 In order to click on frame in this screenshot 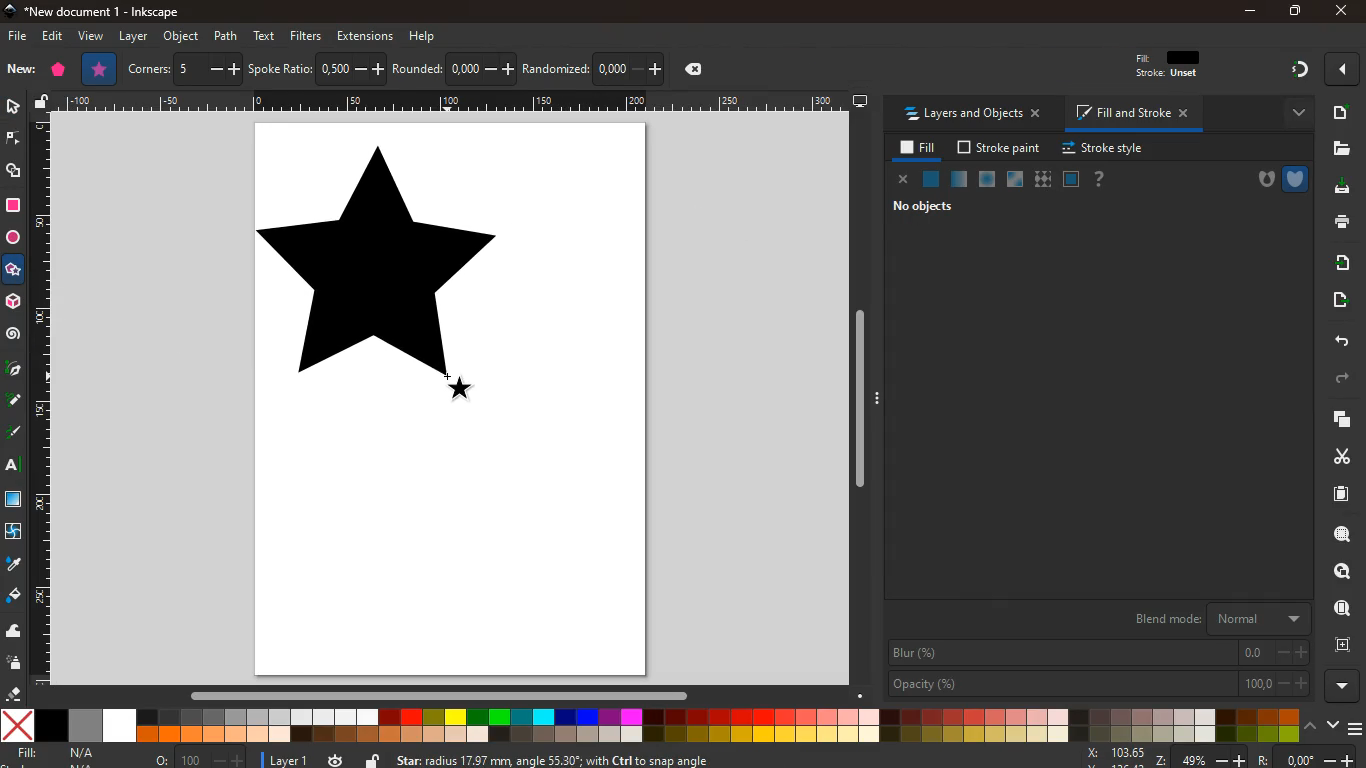, I will do `click(1070, 178)`.